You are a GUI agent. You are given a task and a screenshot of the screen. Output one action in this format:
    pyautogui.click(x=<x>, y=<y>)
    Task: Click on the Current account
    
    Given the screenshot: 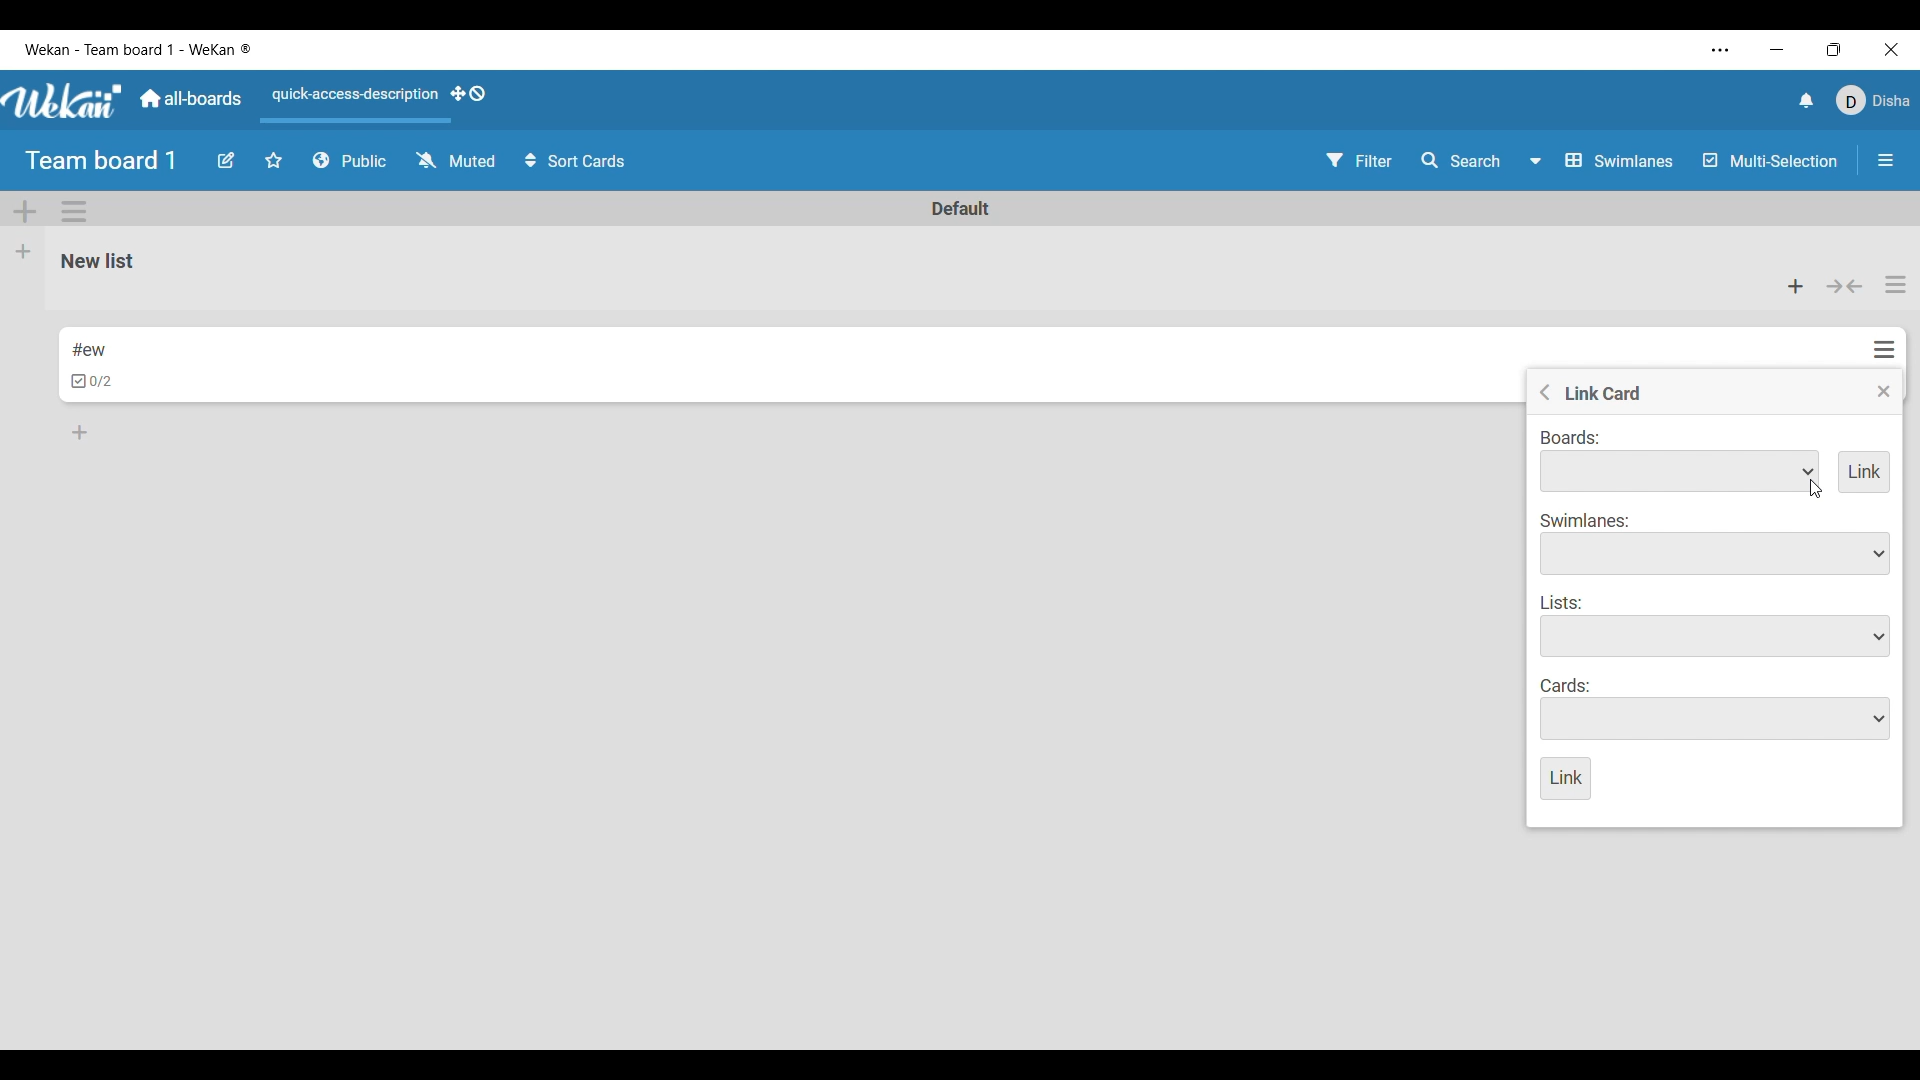 What is the action you would take?
    pyautogui.click(x=1872, y=101)
    